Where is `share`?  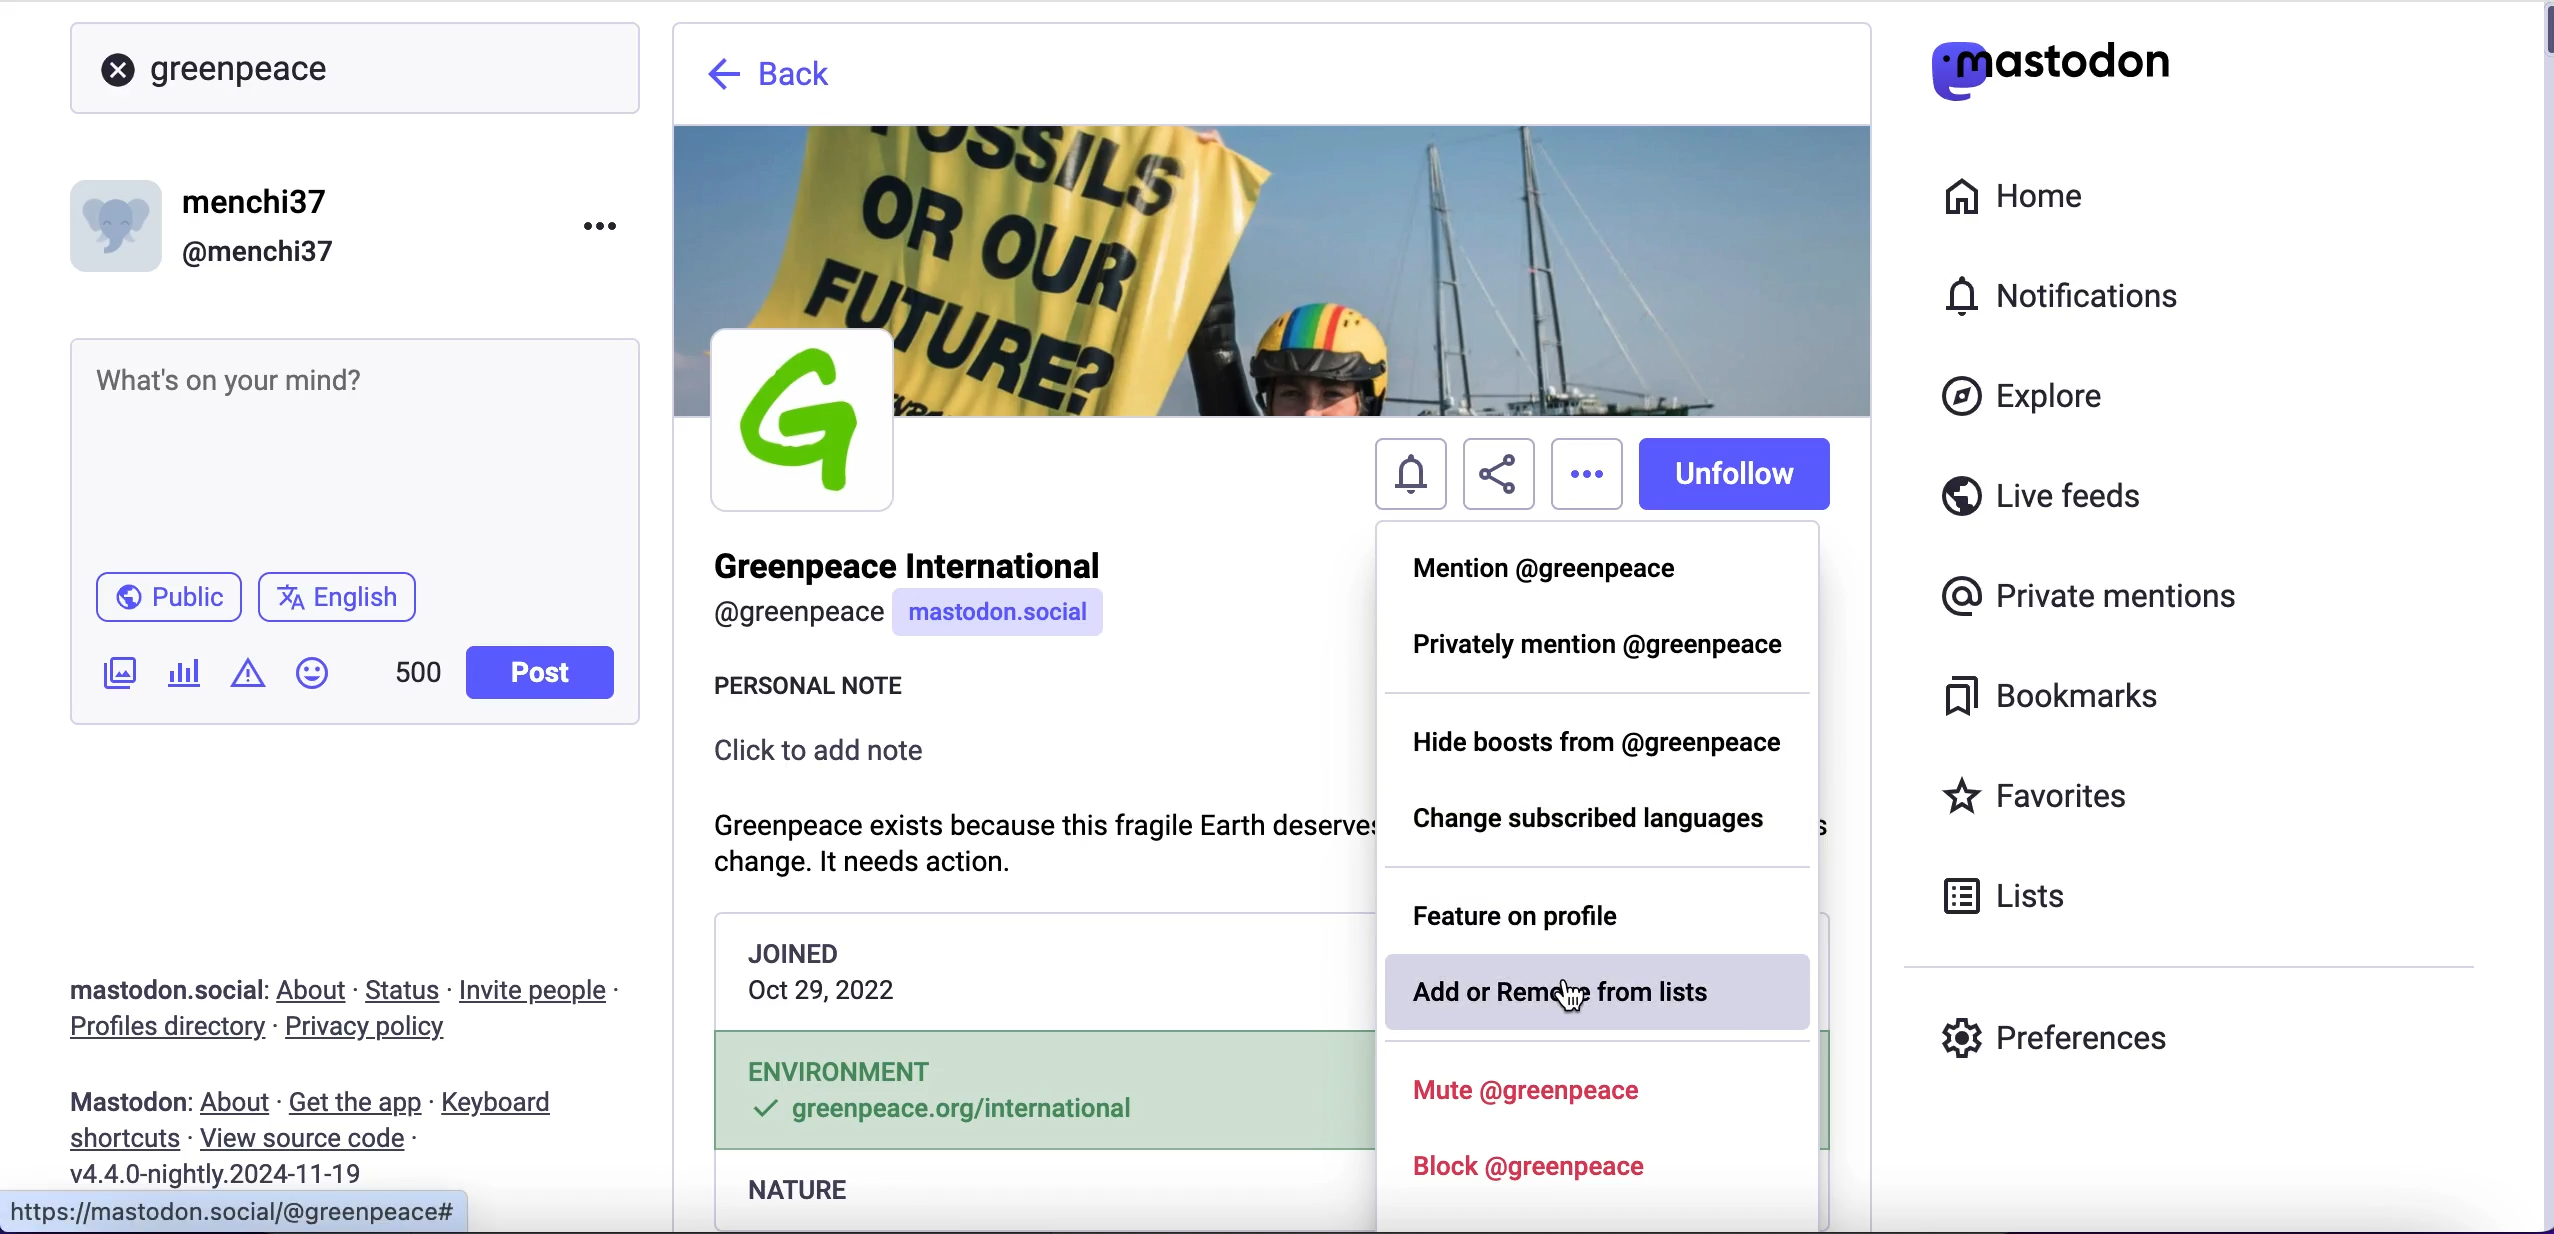
share is located at coordinates (1496, 478).